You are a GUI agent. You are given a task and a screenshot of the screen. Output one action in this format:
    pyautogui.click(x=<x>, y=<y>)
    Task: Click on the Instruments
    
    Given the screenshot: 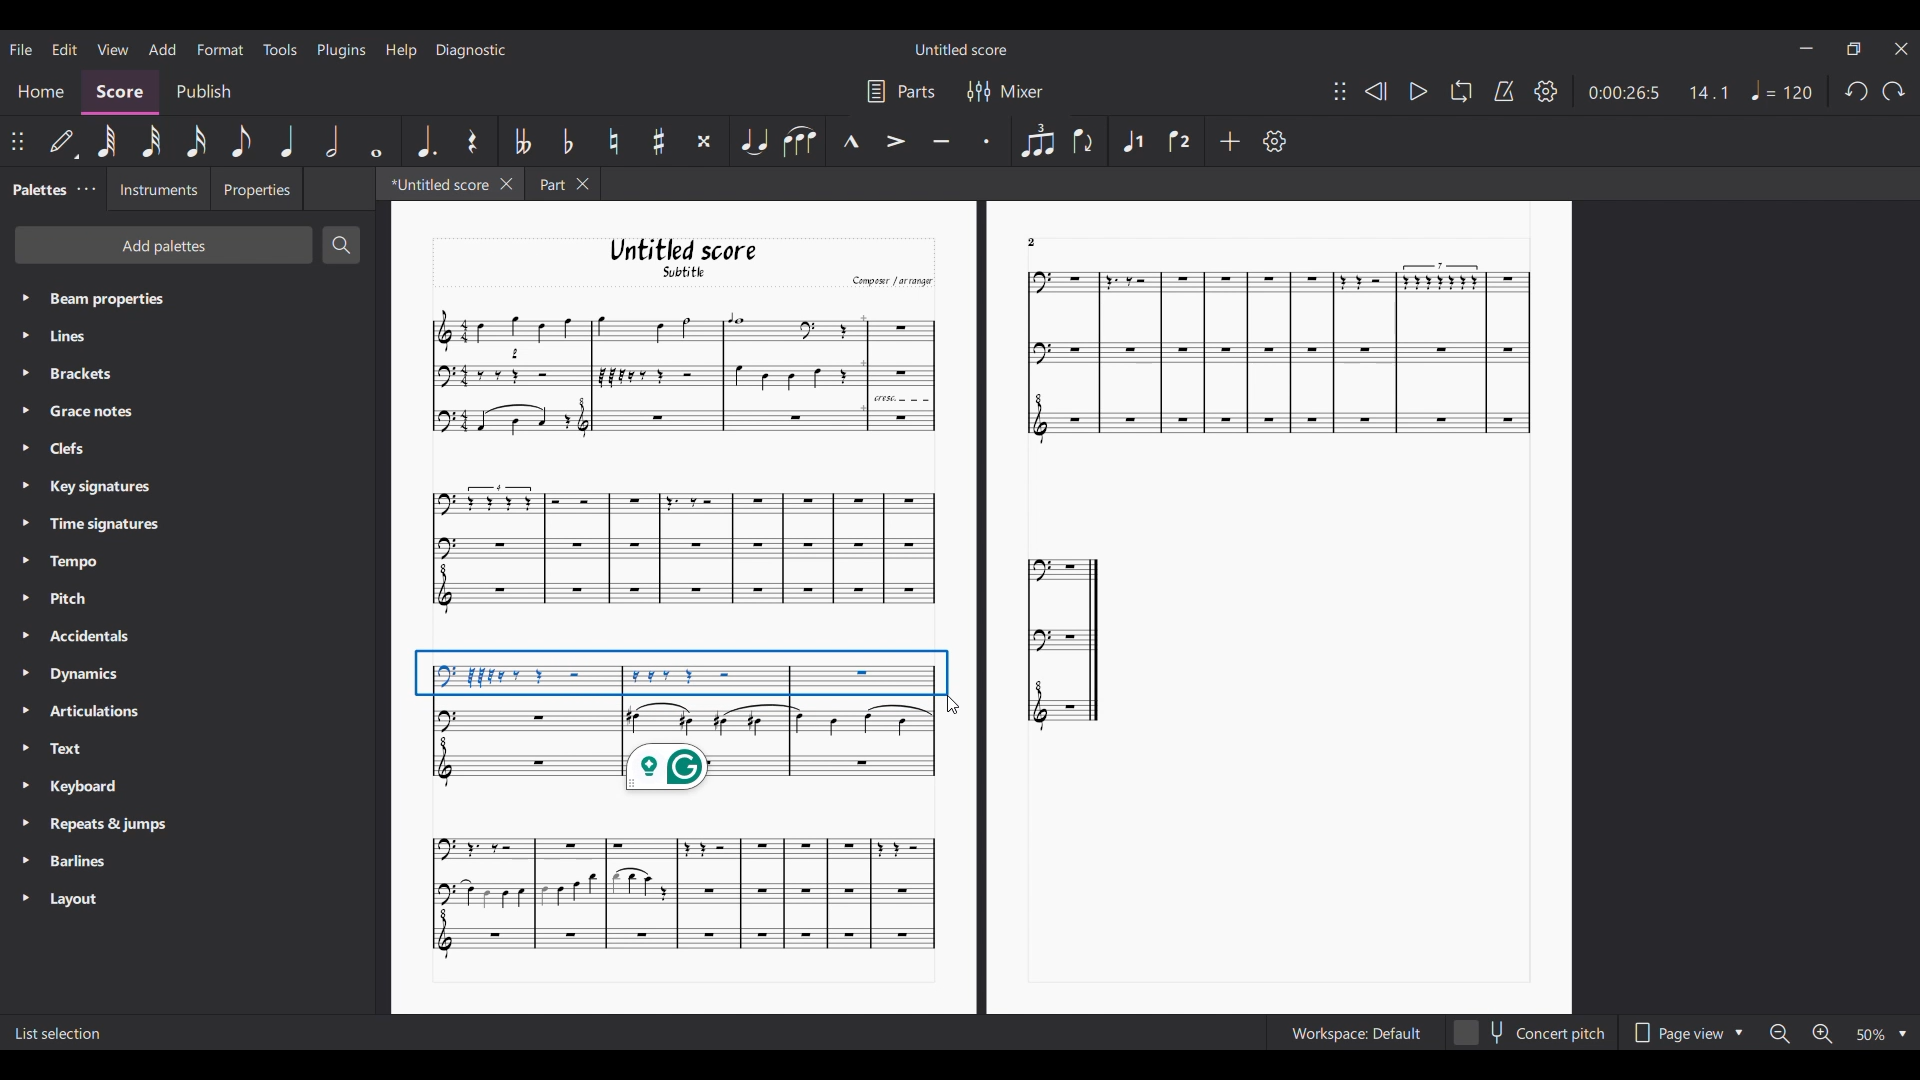 What is the action you would take?
    pyautogui.click(x=153, y=189)
    